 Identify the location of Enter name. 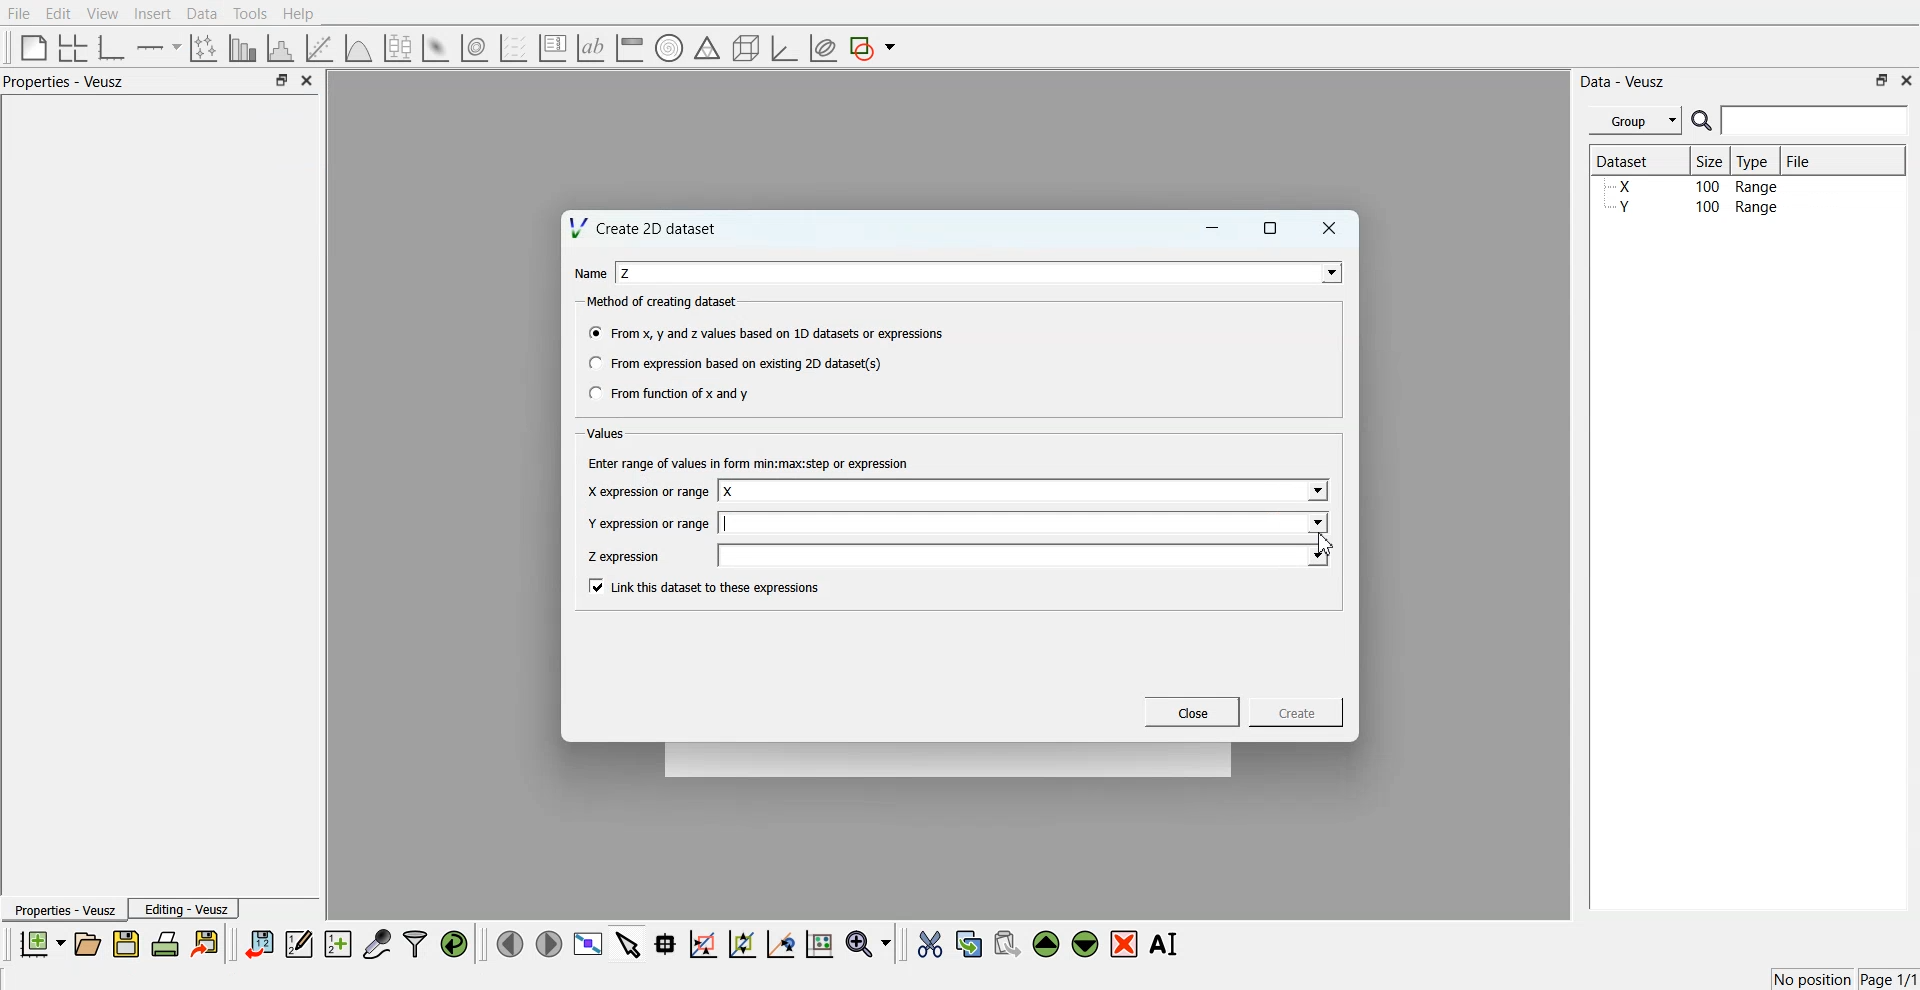
(982, 272).